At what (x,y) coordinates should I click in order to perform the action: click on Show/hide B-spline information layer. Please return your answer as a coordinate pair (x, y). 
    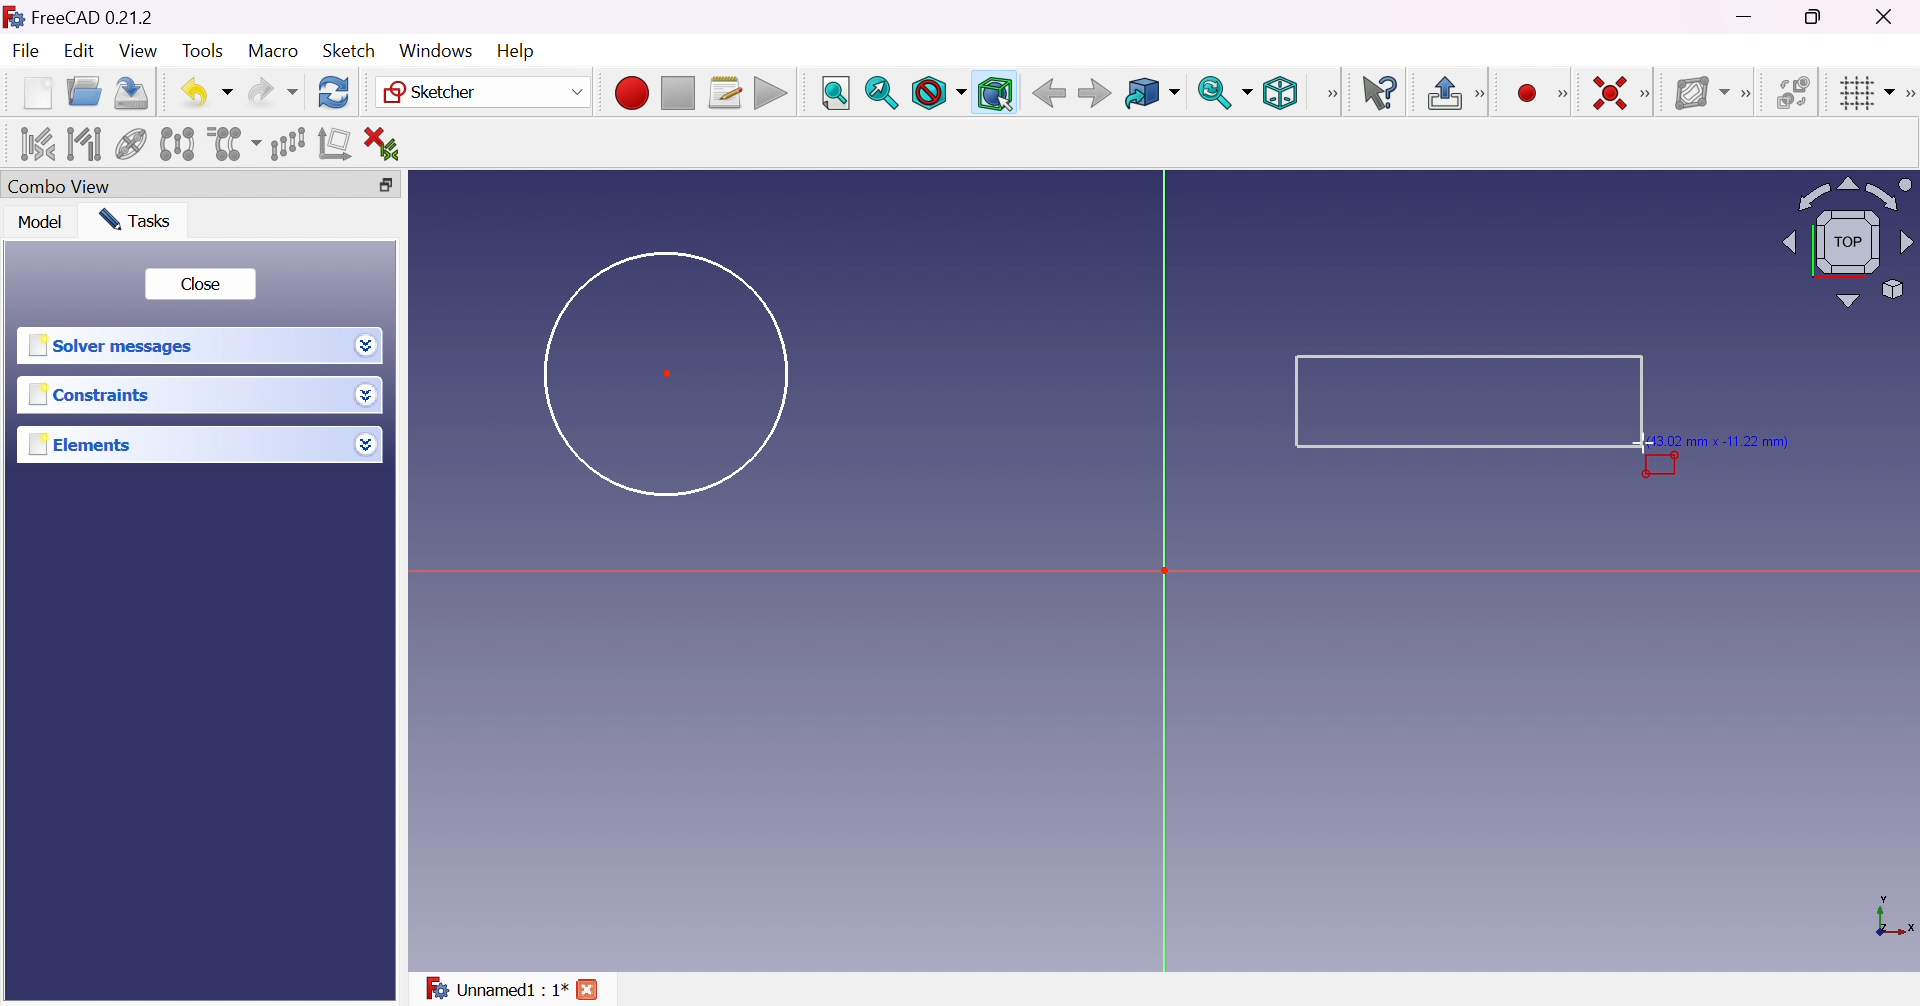
    Looking at the image, I should click on (1702, 92).